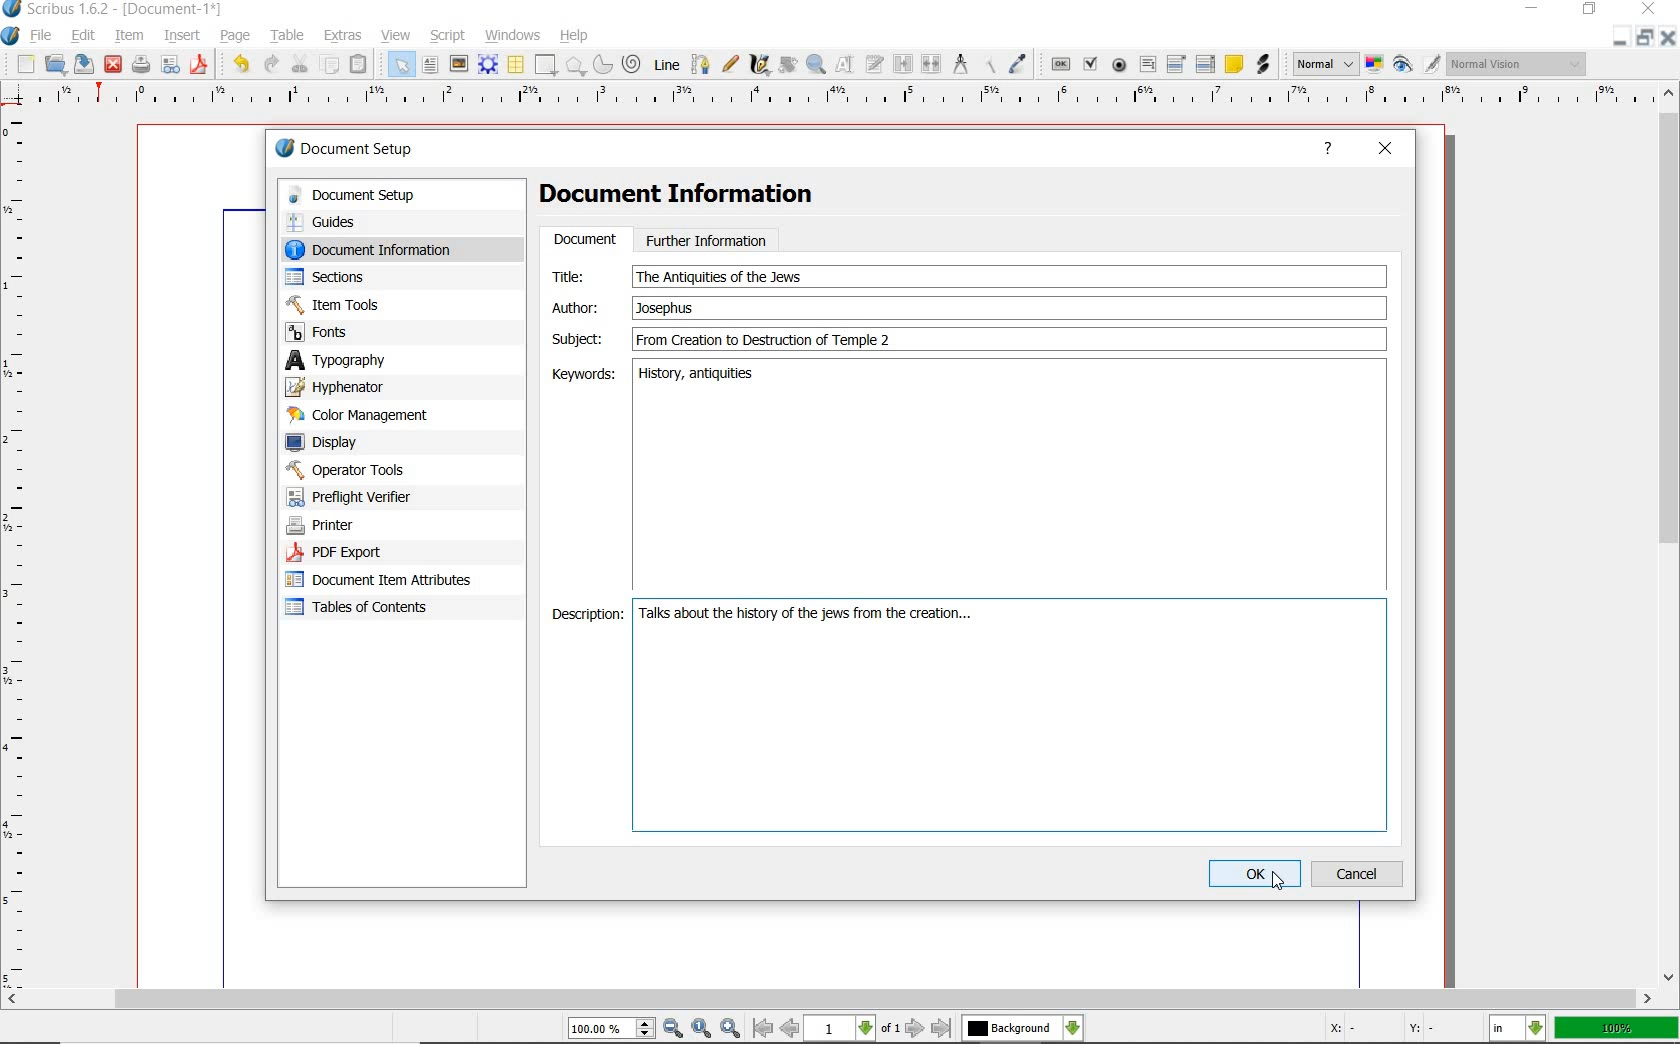 The image size is (1680, 1044). I want to click on toggle color management, so click(1374, 64).